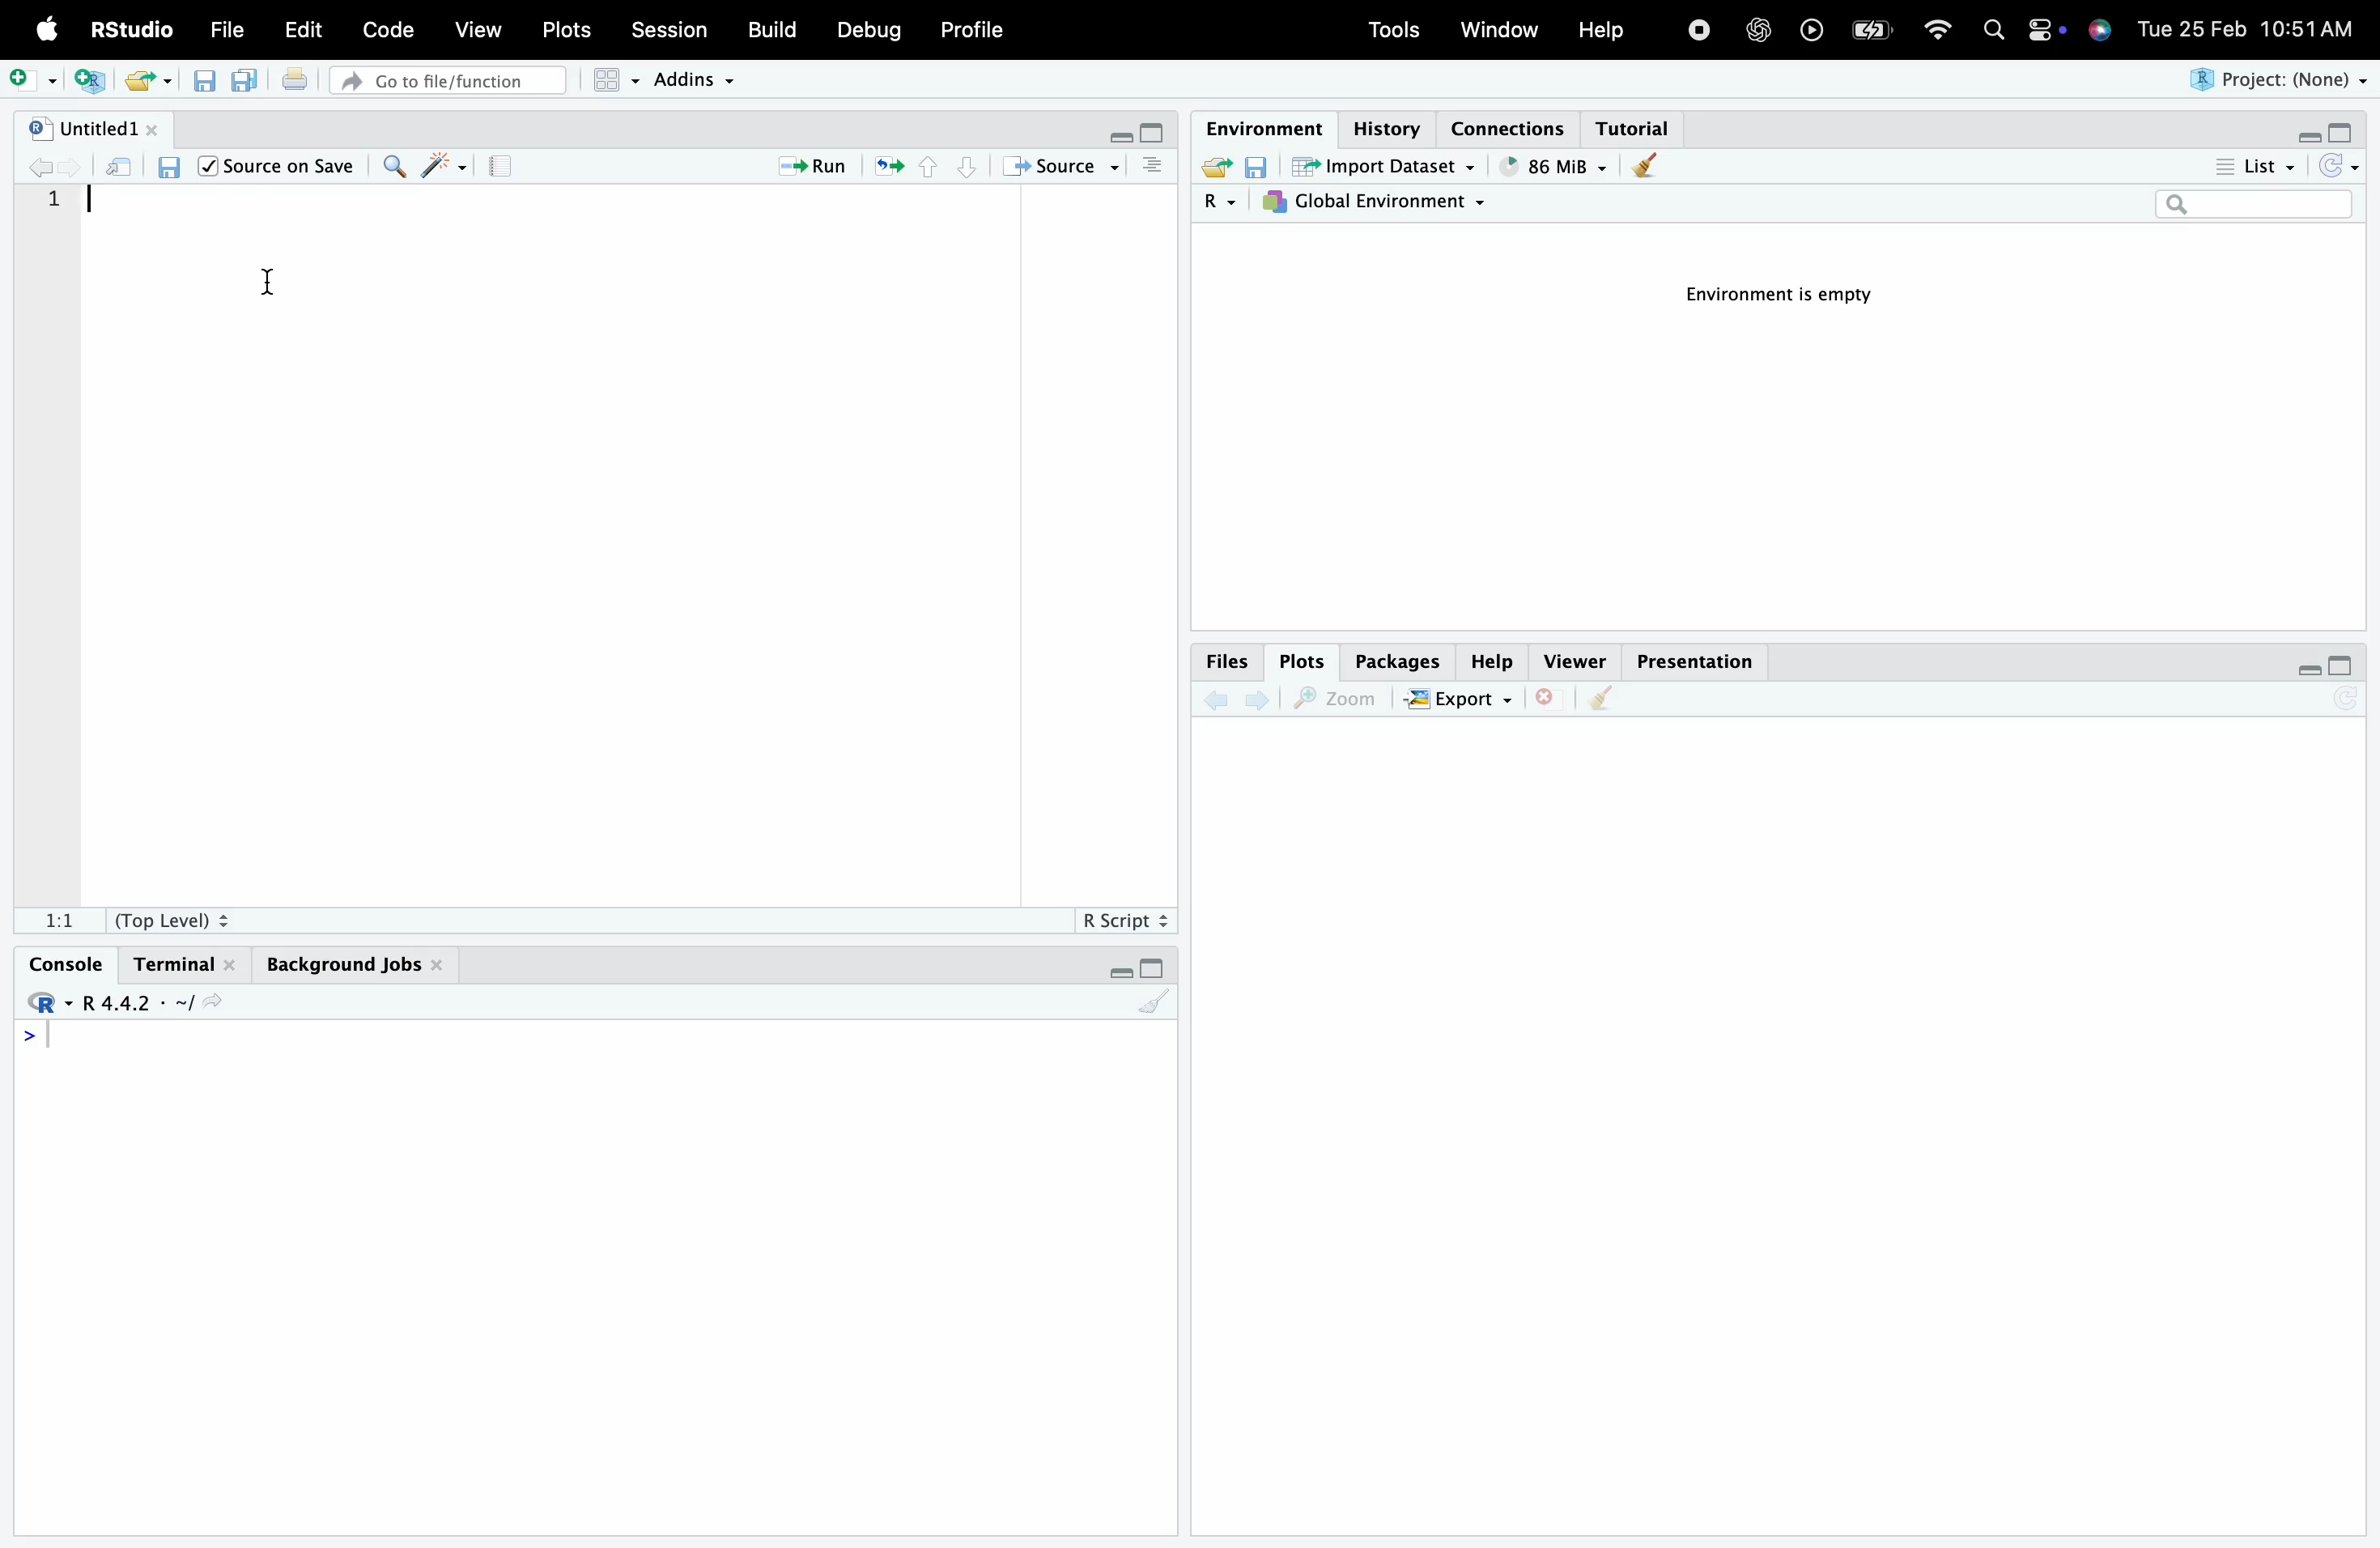 Image resolution: width=2380 pixels, height=1548 pixels. I want to click on Profile, so click(981, 28).